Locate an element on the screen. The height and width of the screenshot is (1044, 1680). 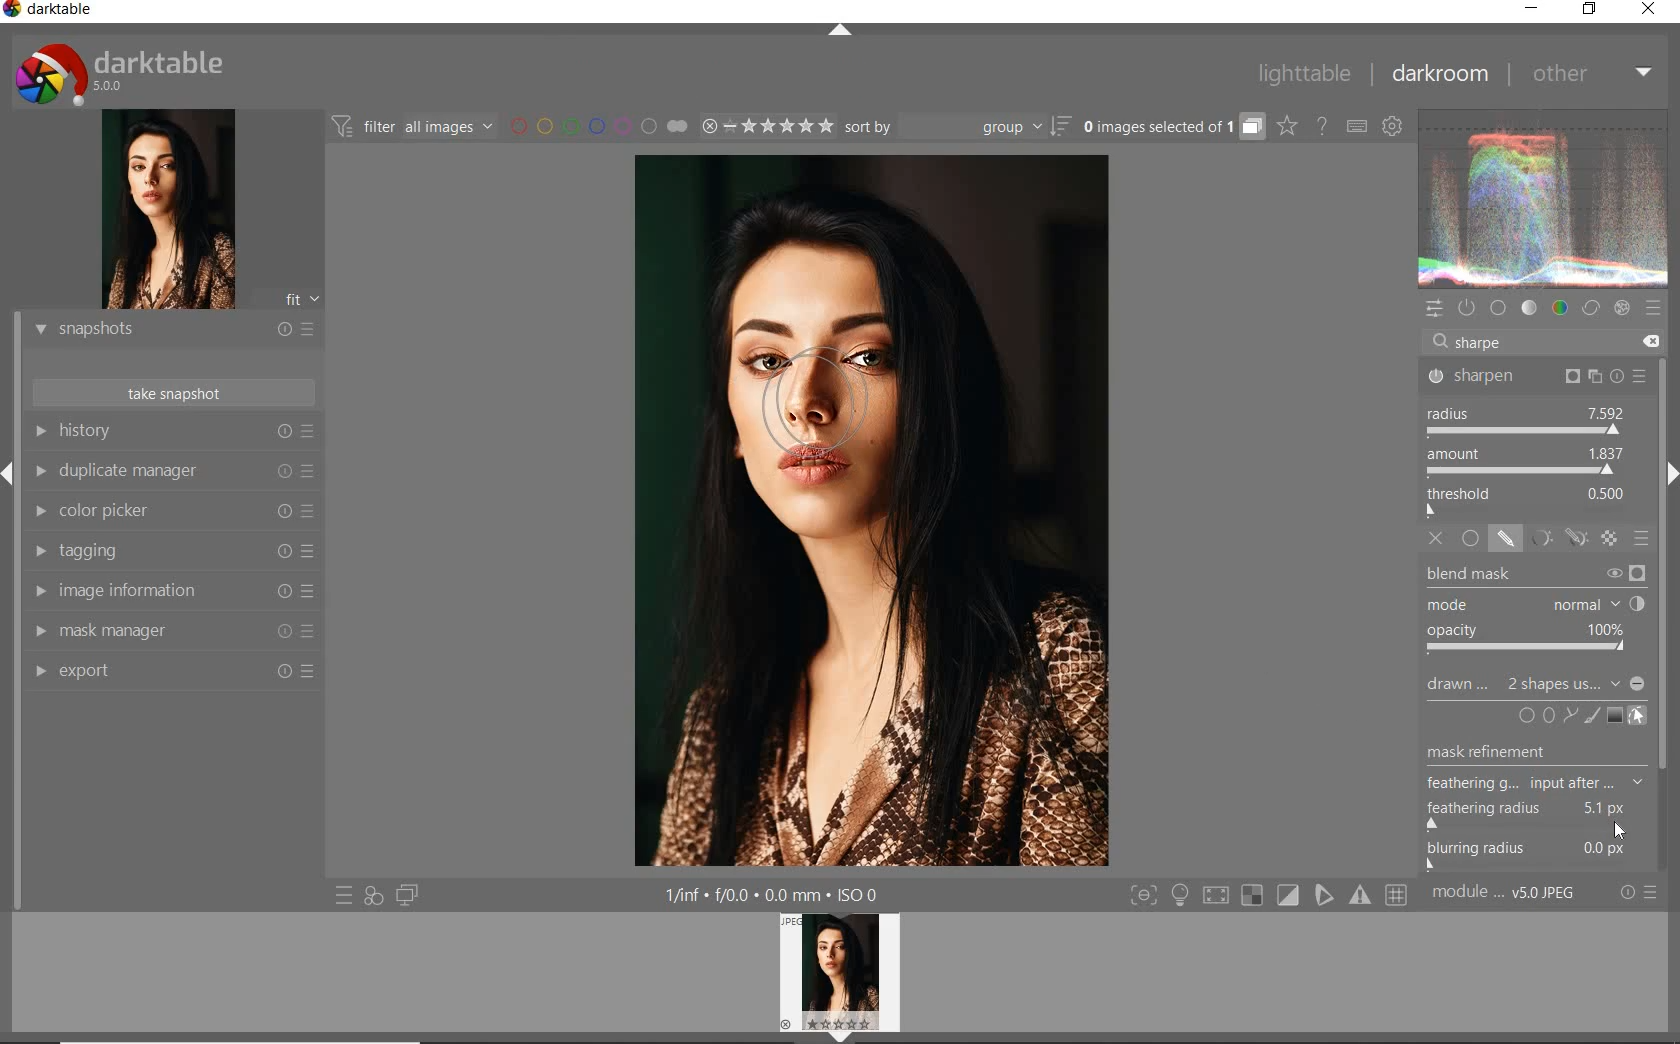
EDIT MASK ELEMENT is located at coordinates (1640, 714).